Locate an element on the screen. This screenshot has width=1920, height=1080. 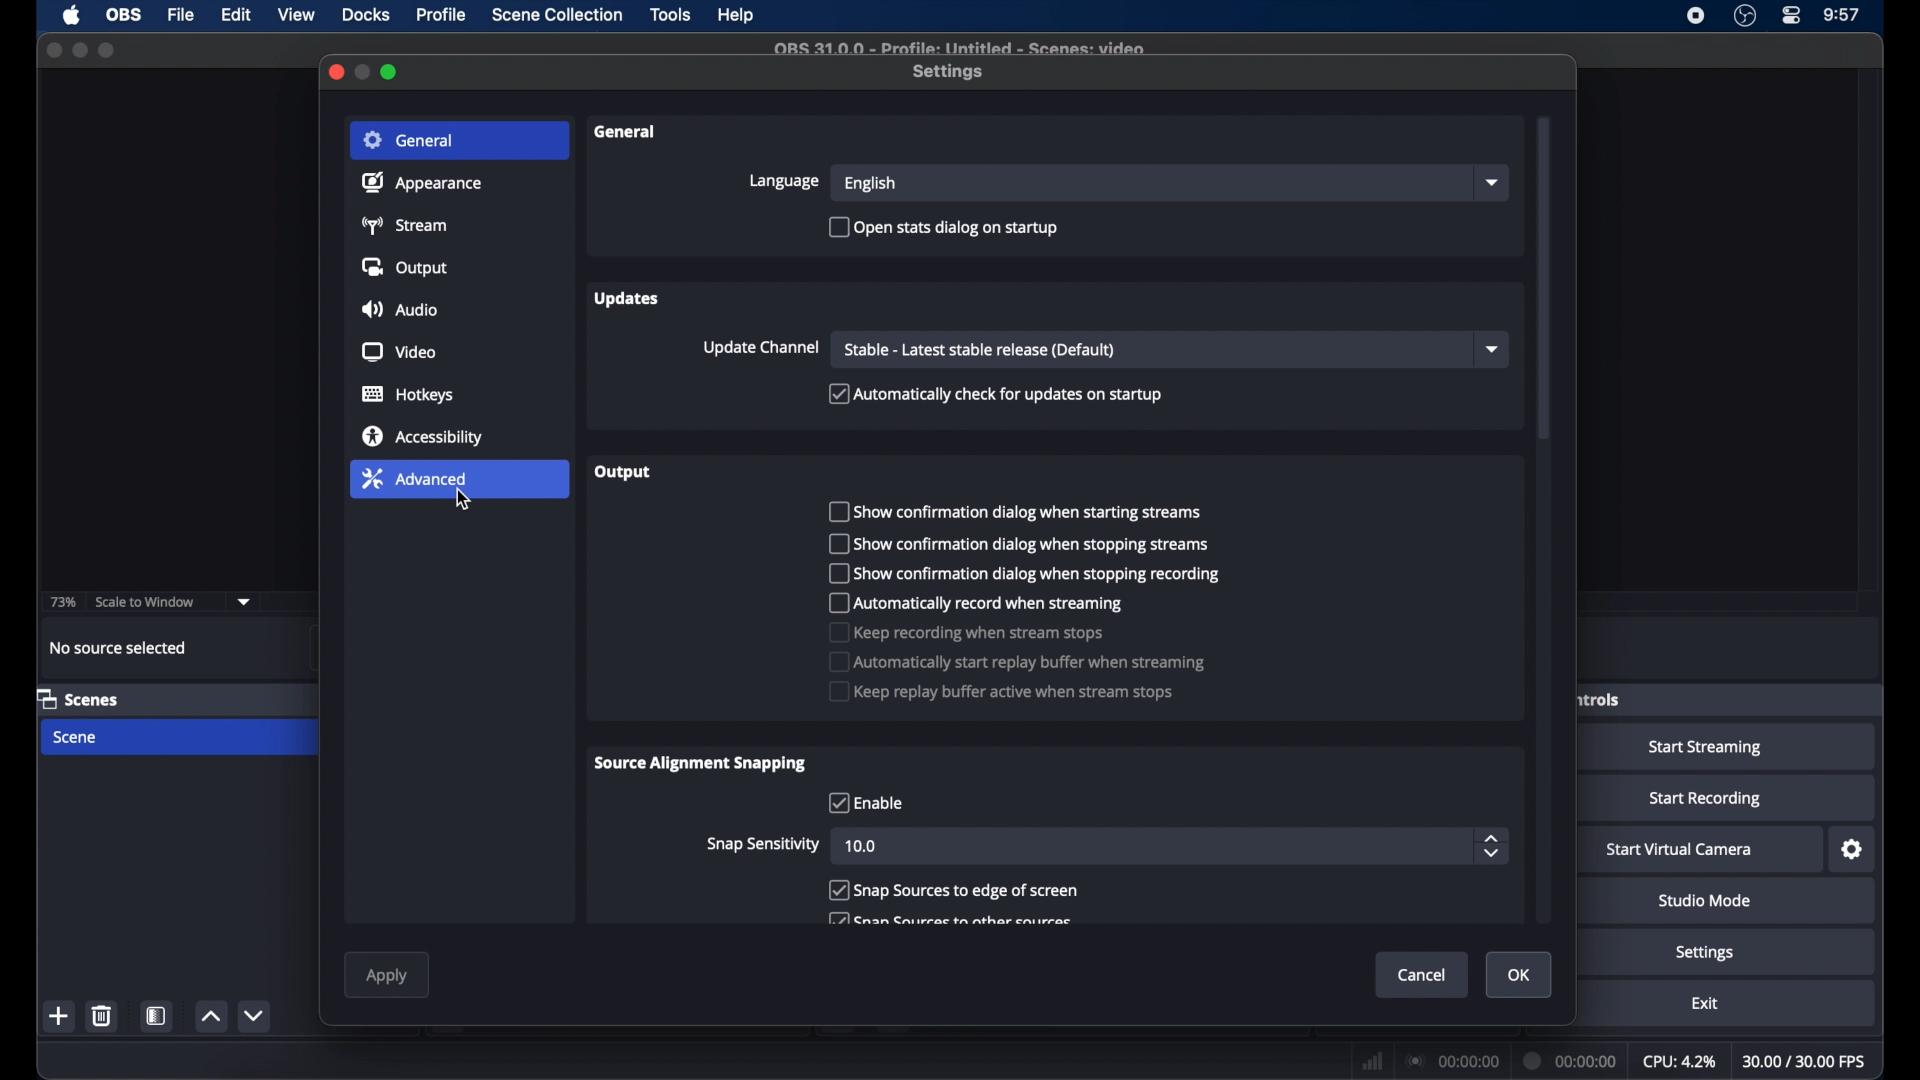
increment is located at coordinates (210, 1016).